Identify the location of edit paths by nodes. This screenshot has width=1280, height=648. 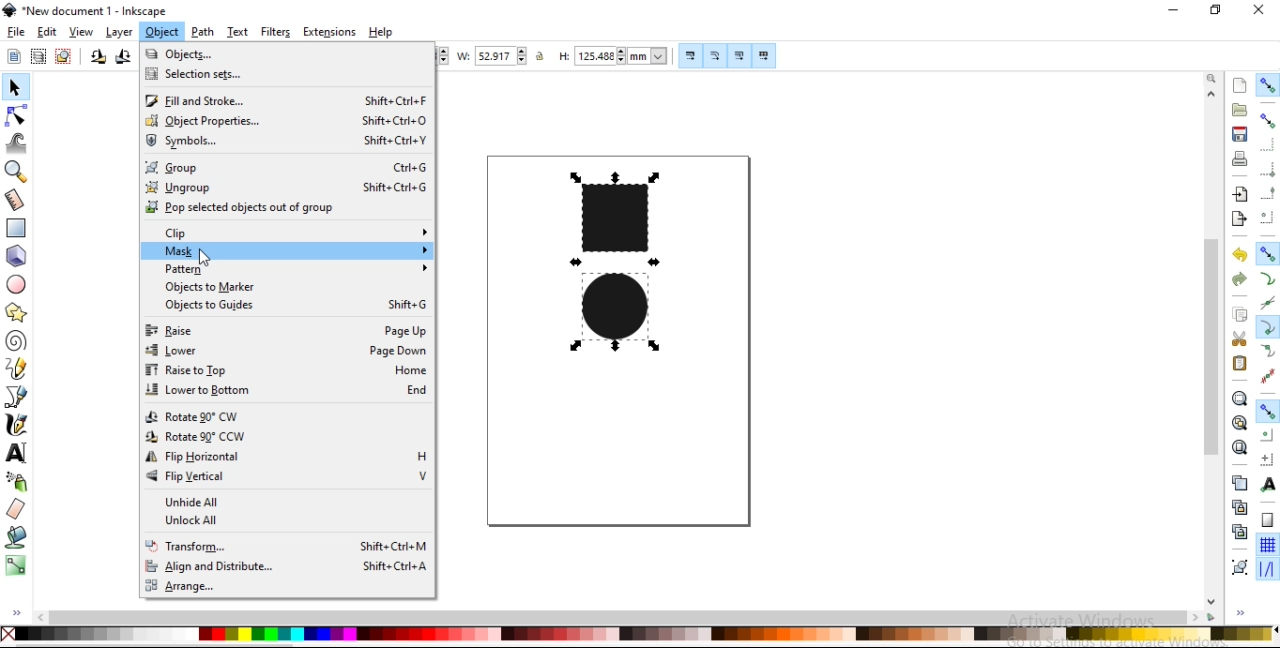
(19, 116).